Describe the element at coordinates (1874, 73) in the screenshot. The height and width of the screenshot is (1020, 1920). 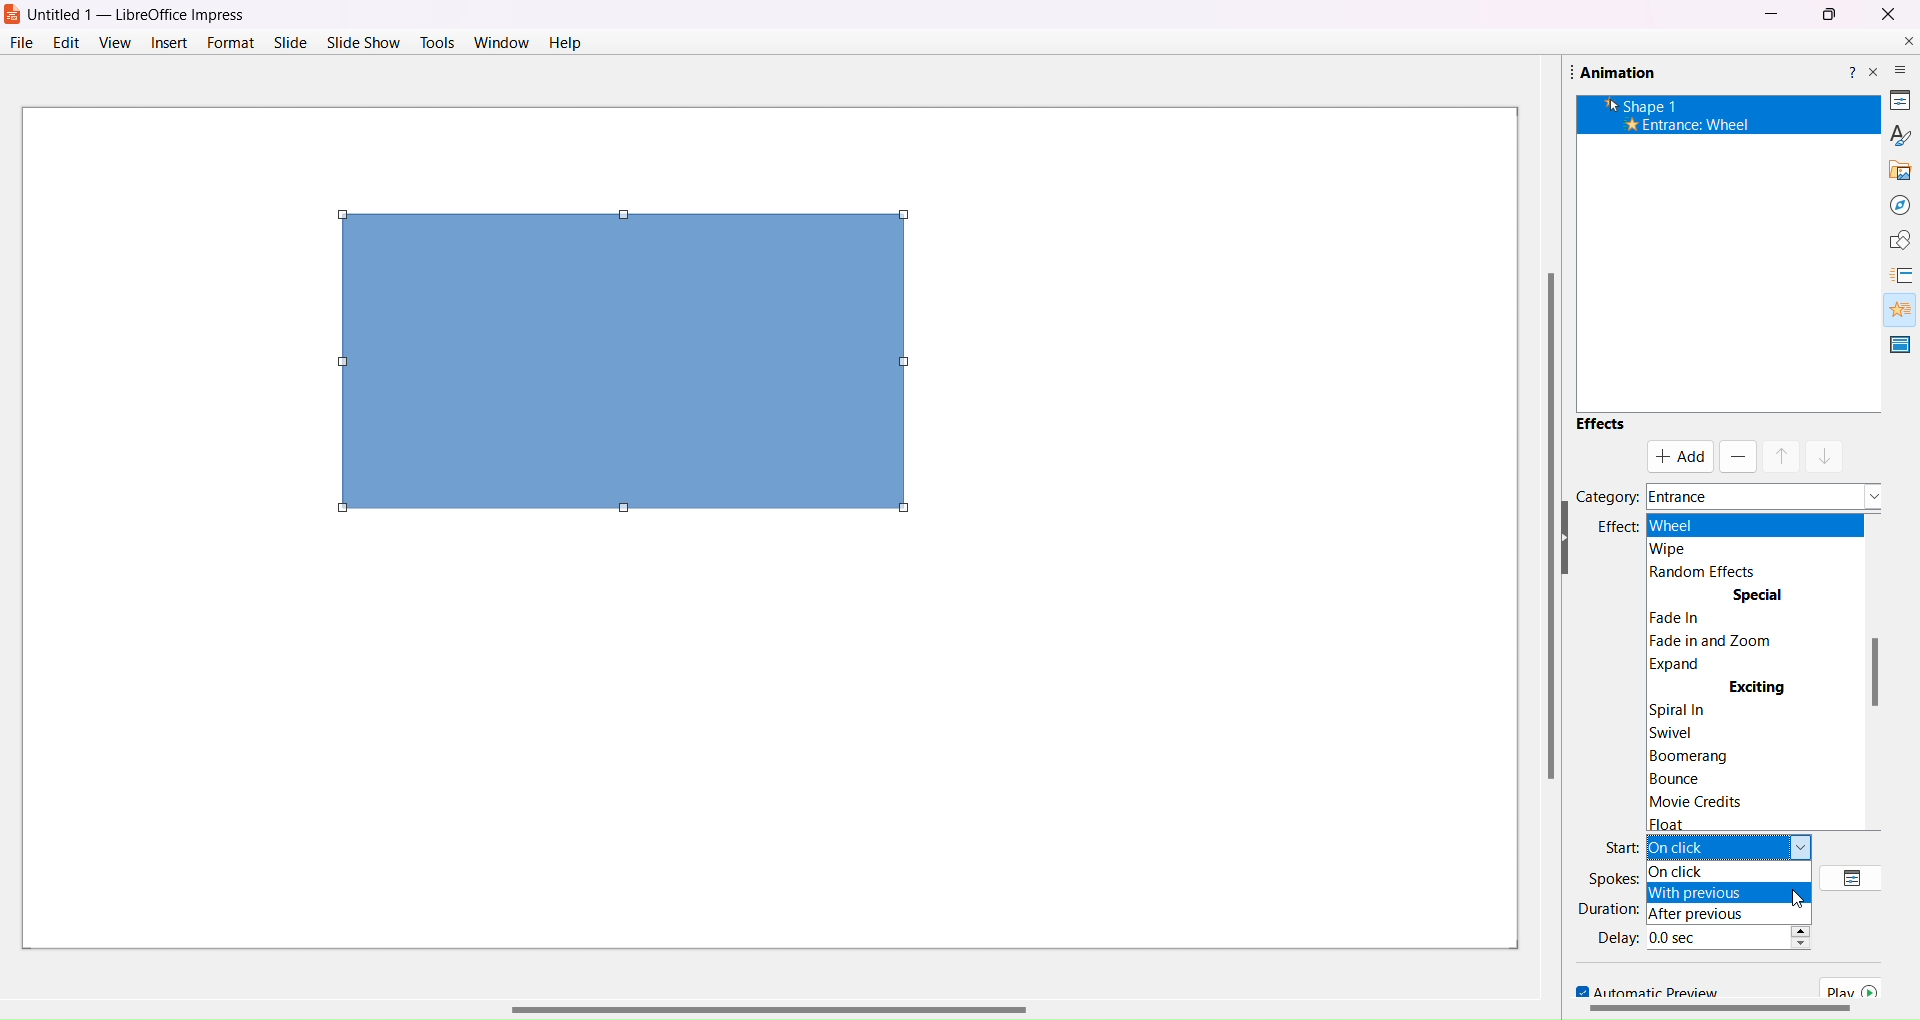
I see `Close Pane` at that location.